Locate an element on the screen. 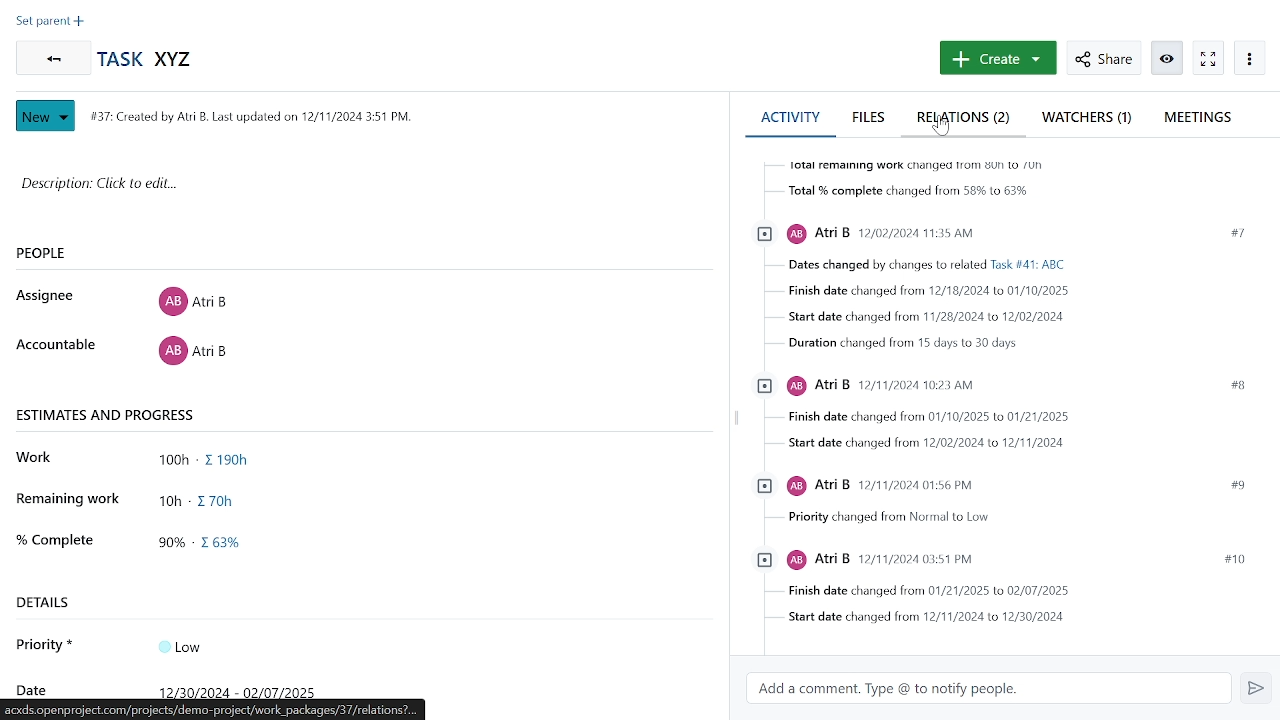 This screenshot has height=720, width=1280. estimates and progress is located at coordinates (108, 414).